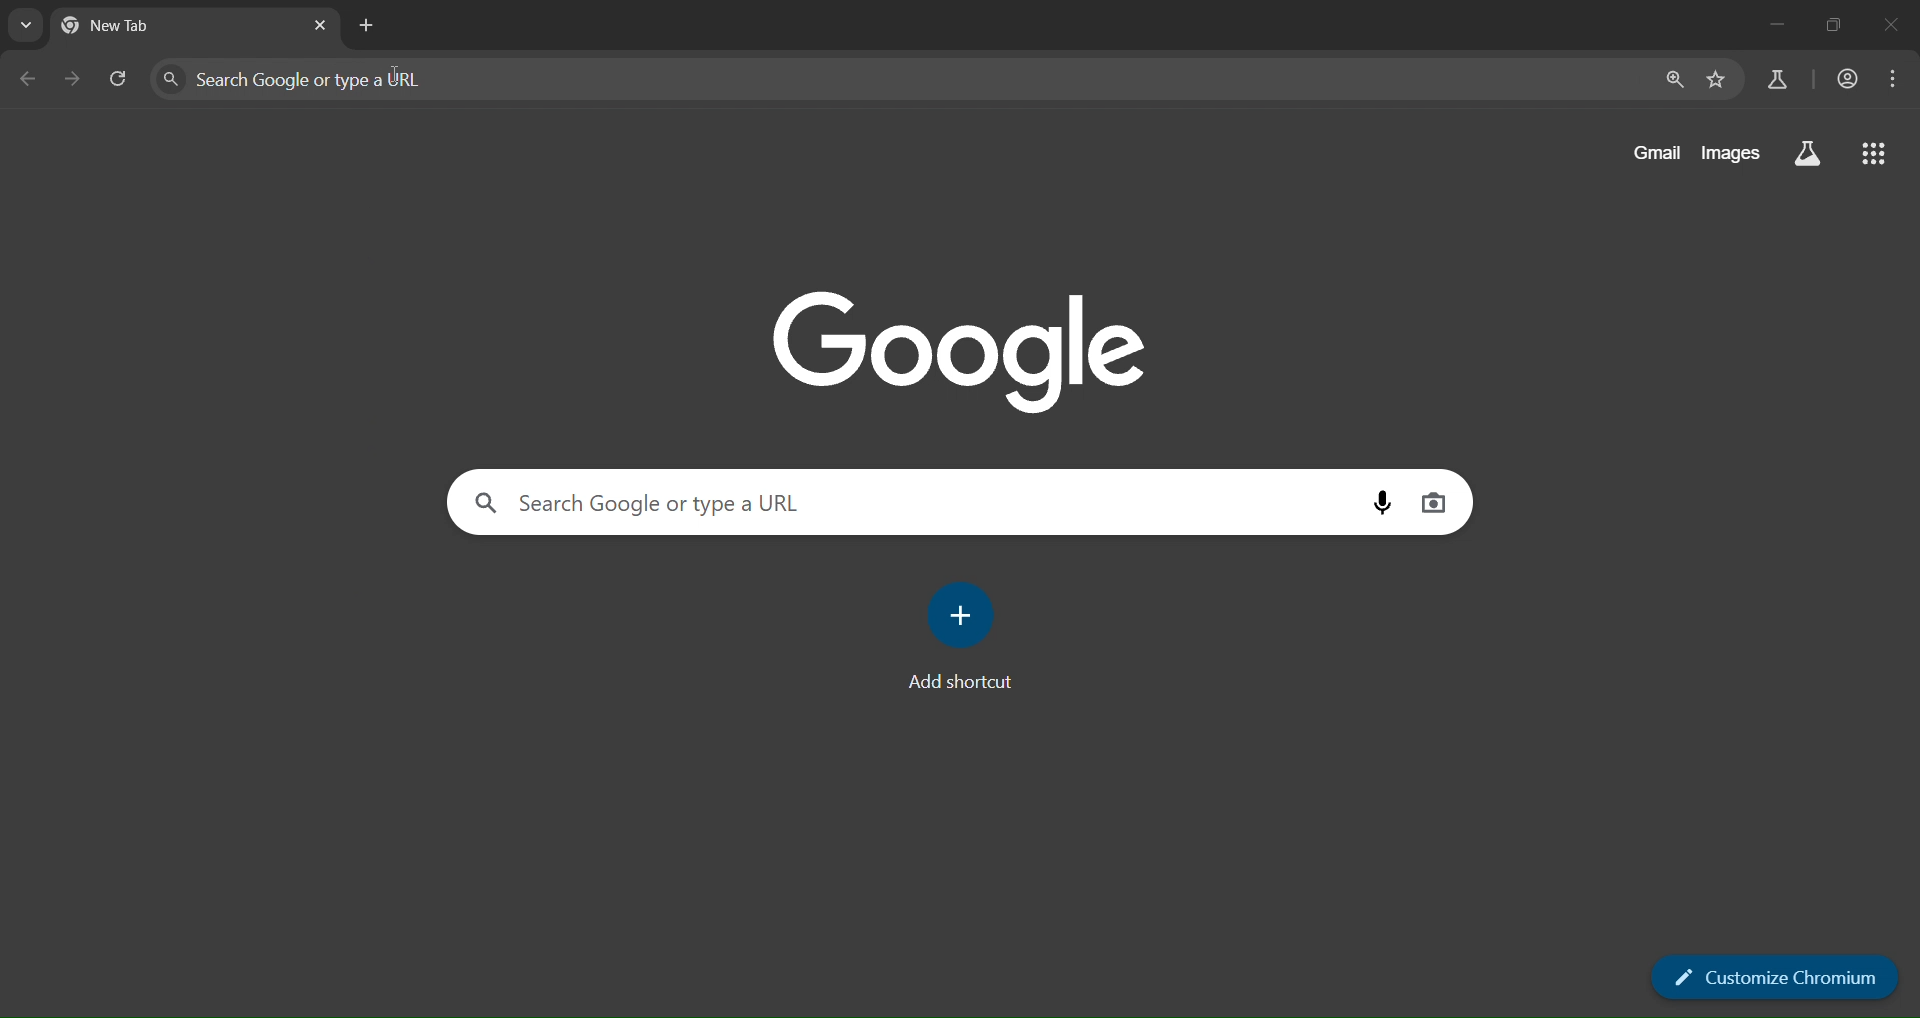  Describe the element at coordinates (1720, 81) in the screenshot. I see `bookmark page` at that location.